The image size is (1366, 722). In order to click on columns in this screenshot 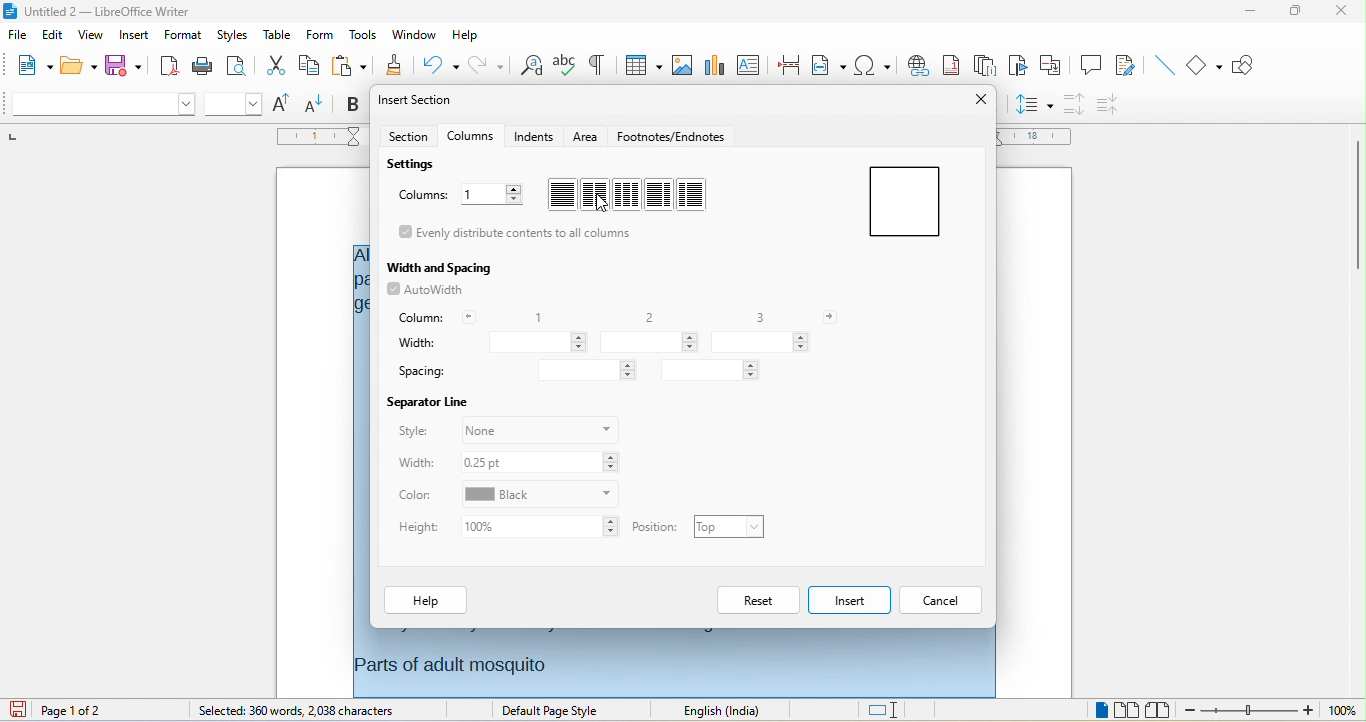, I will do `click(421, 195)`.